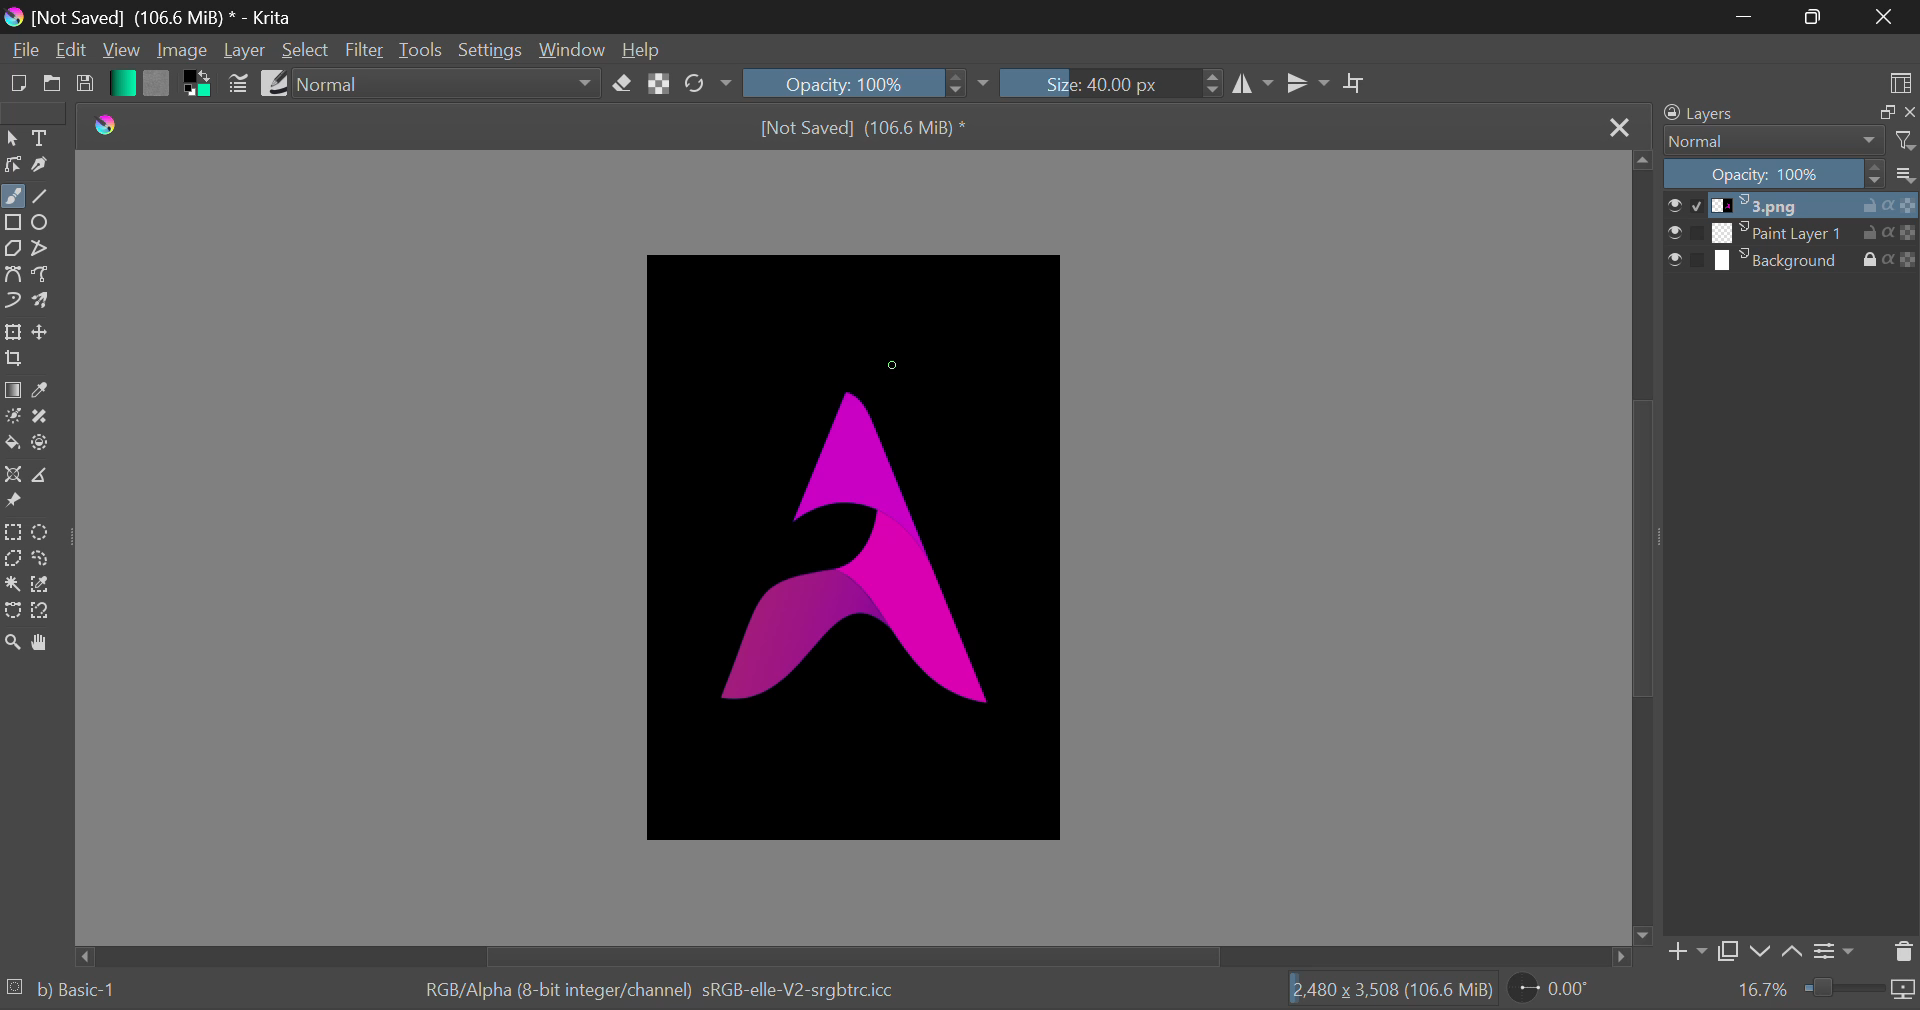  I want to click on Tools, so click(422, 52).